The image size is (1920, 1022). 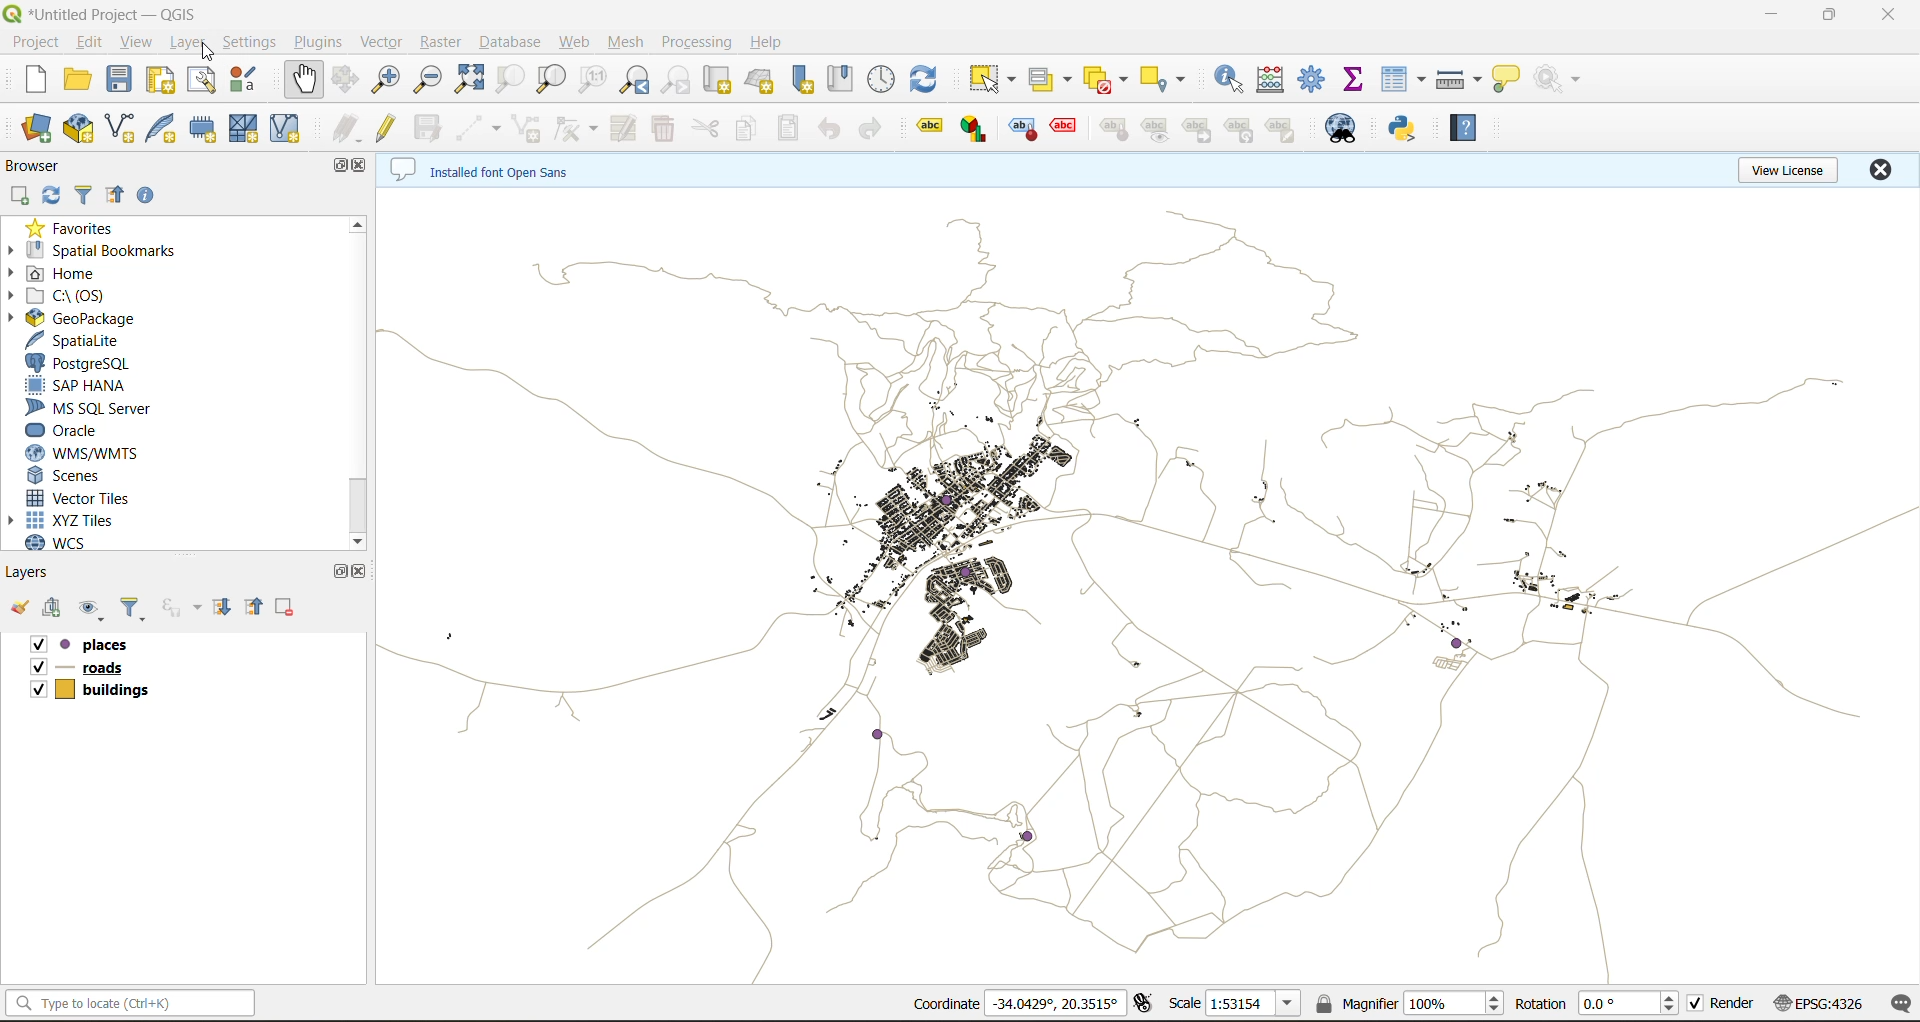 What do you see at coordinates (978, 130) in the screenshot?
I see `label tool 2` at bounding box center [978, 130].